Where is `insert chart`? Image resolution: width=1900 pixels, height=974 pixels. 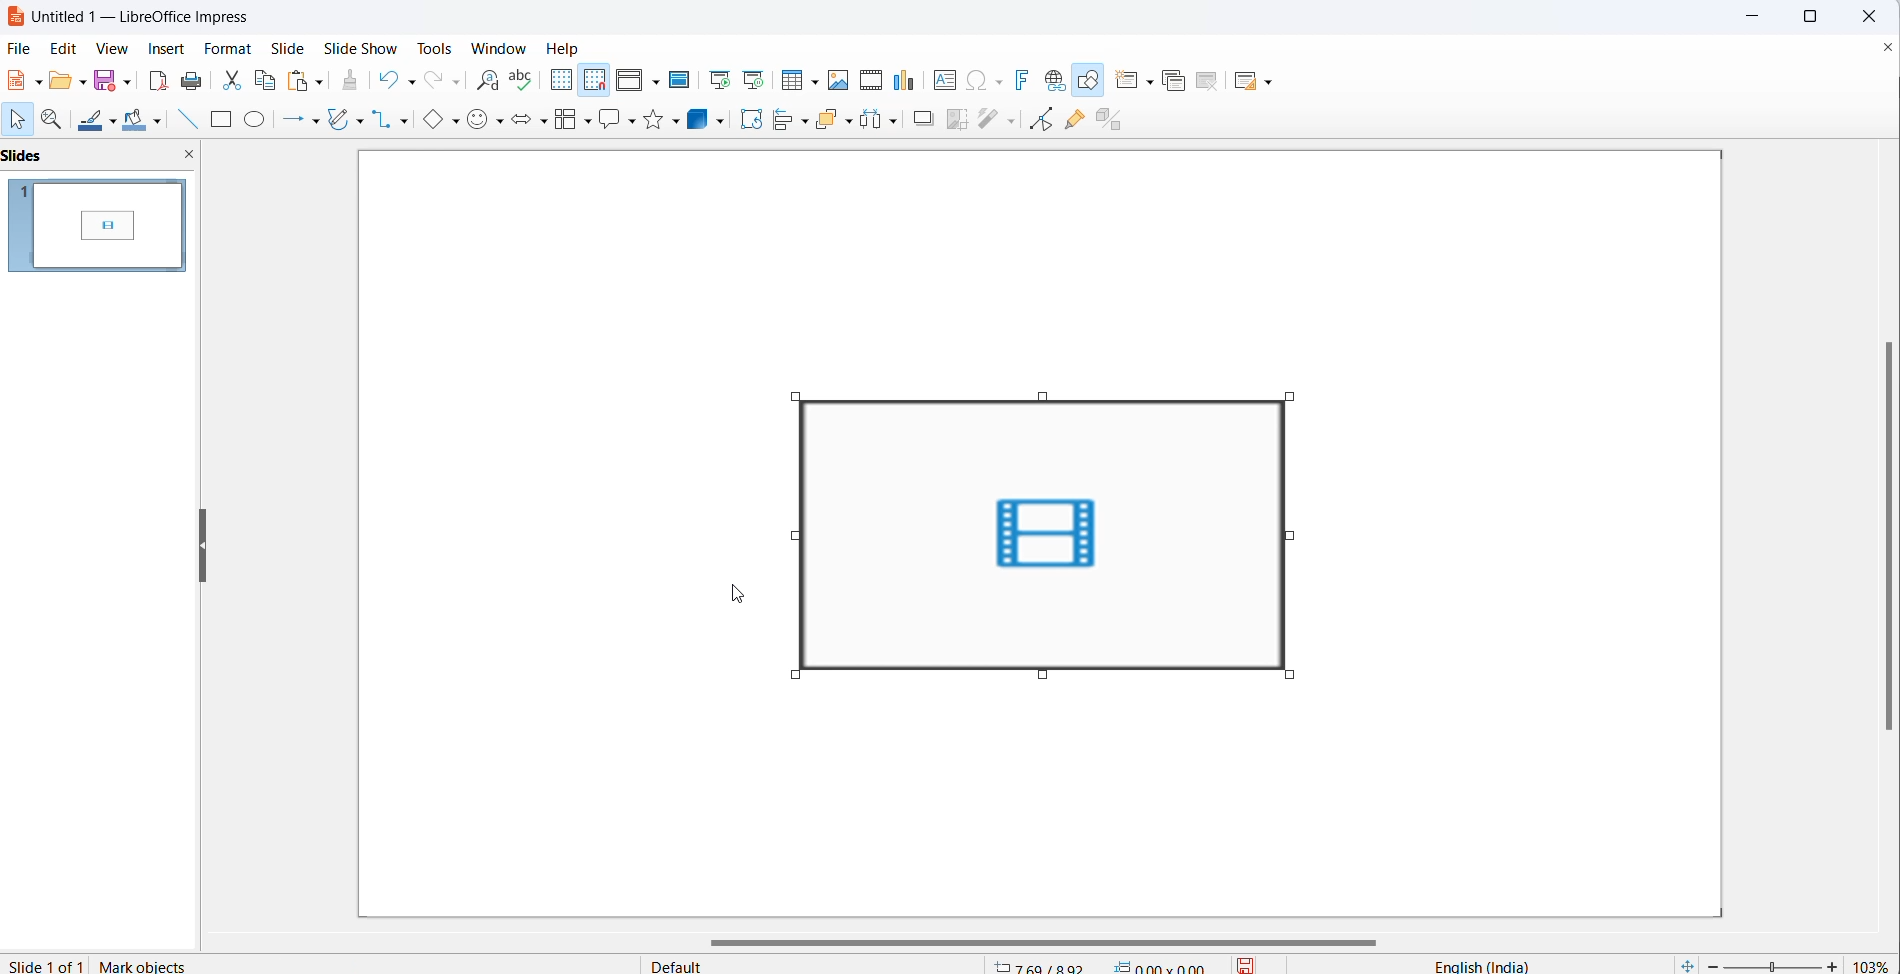 insert chart is located at coordinates (906, 79).